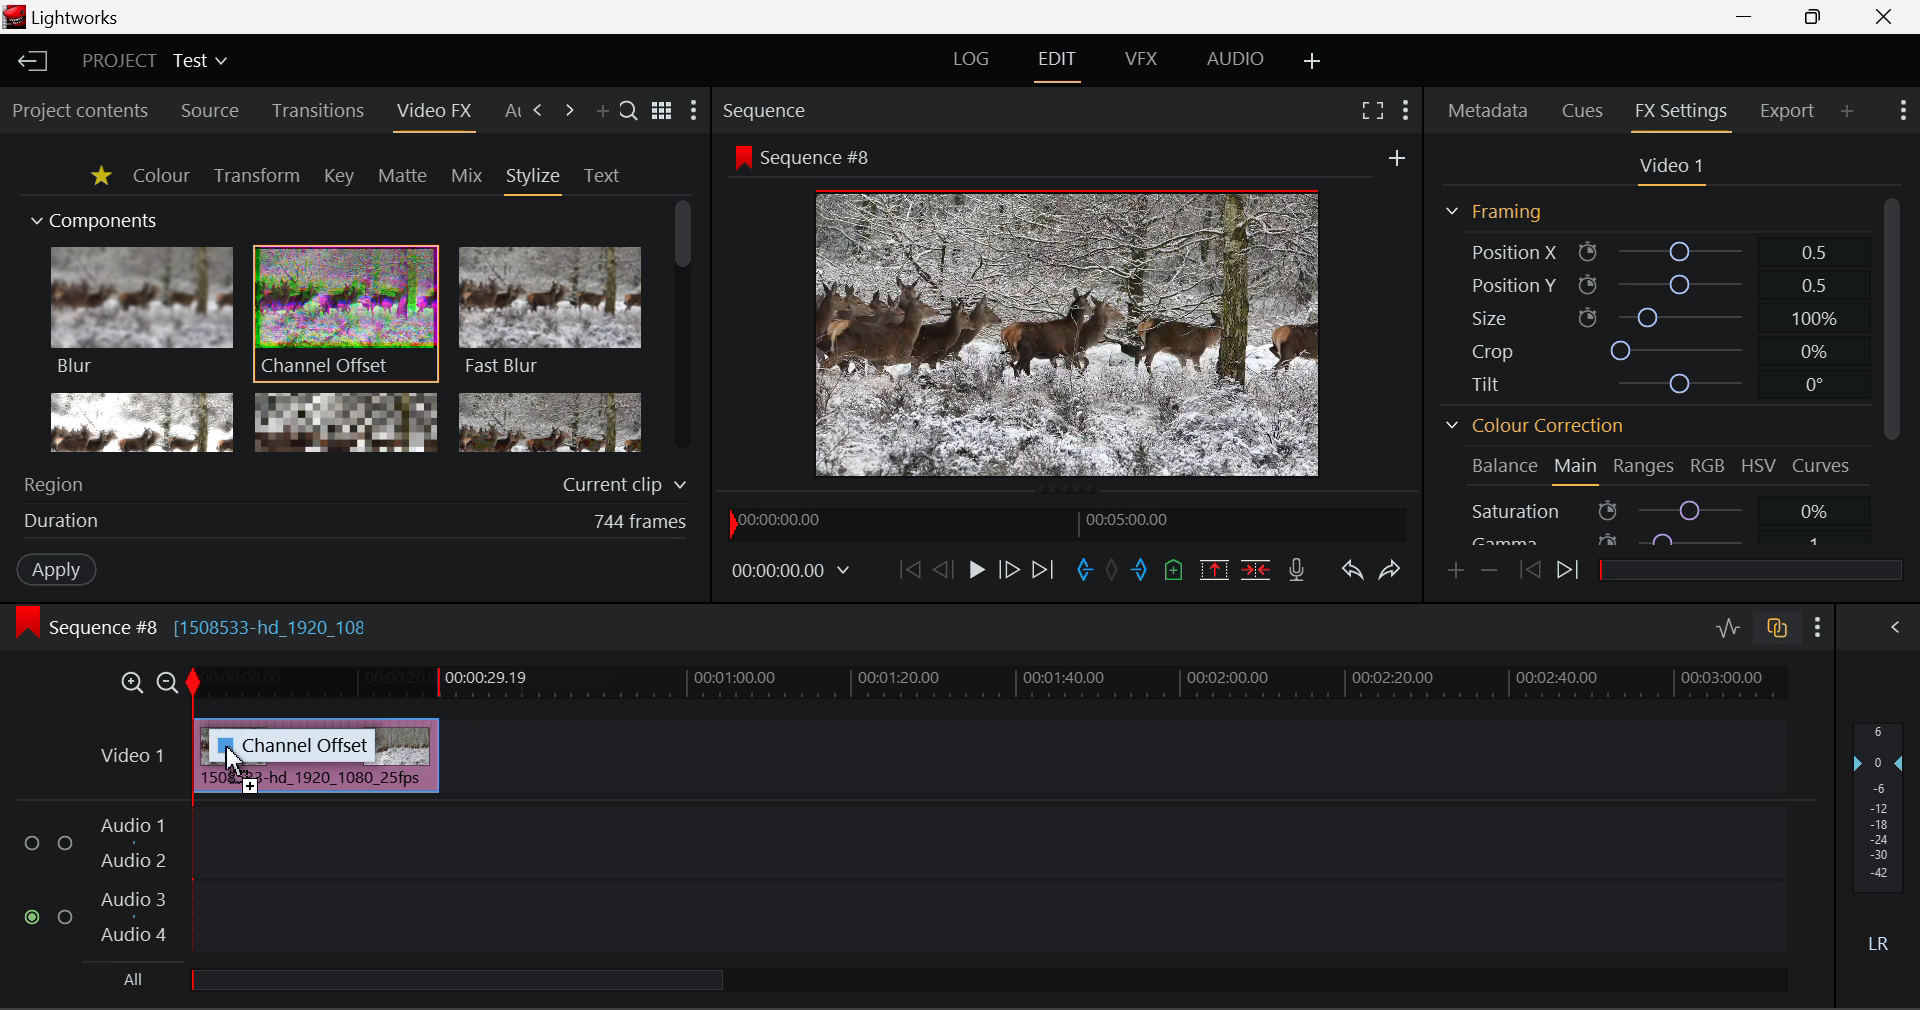 The height and width of the screenshot is (1010, 1920). What do you see at coordinates (100, 178) in the screenshot?
I see `Favorites` at bounding box center [100, 178].